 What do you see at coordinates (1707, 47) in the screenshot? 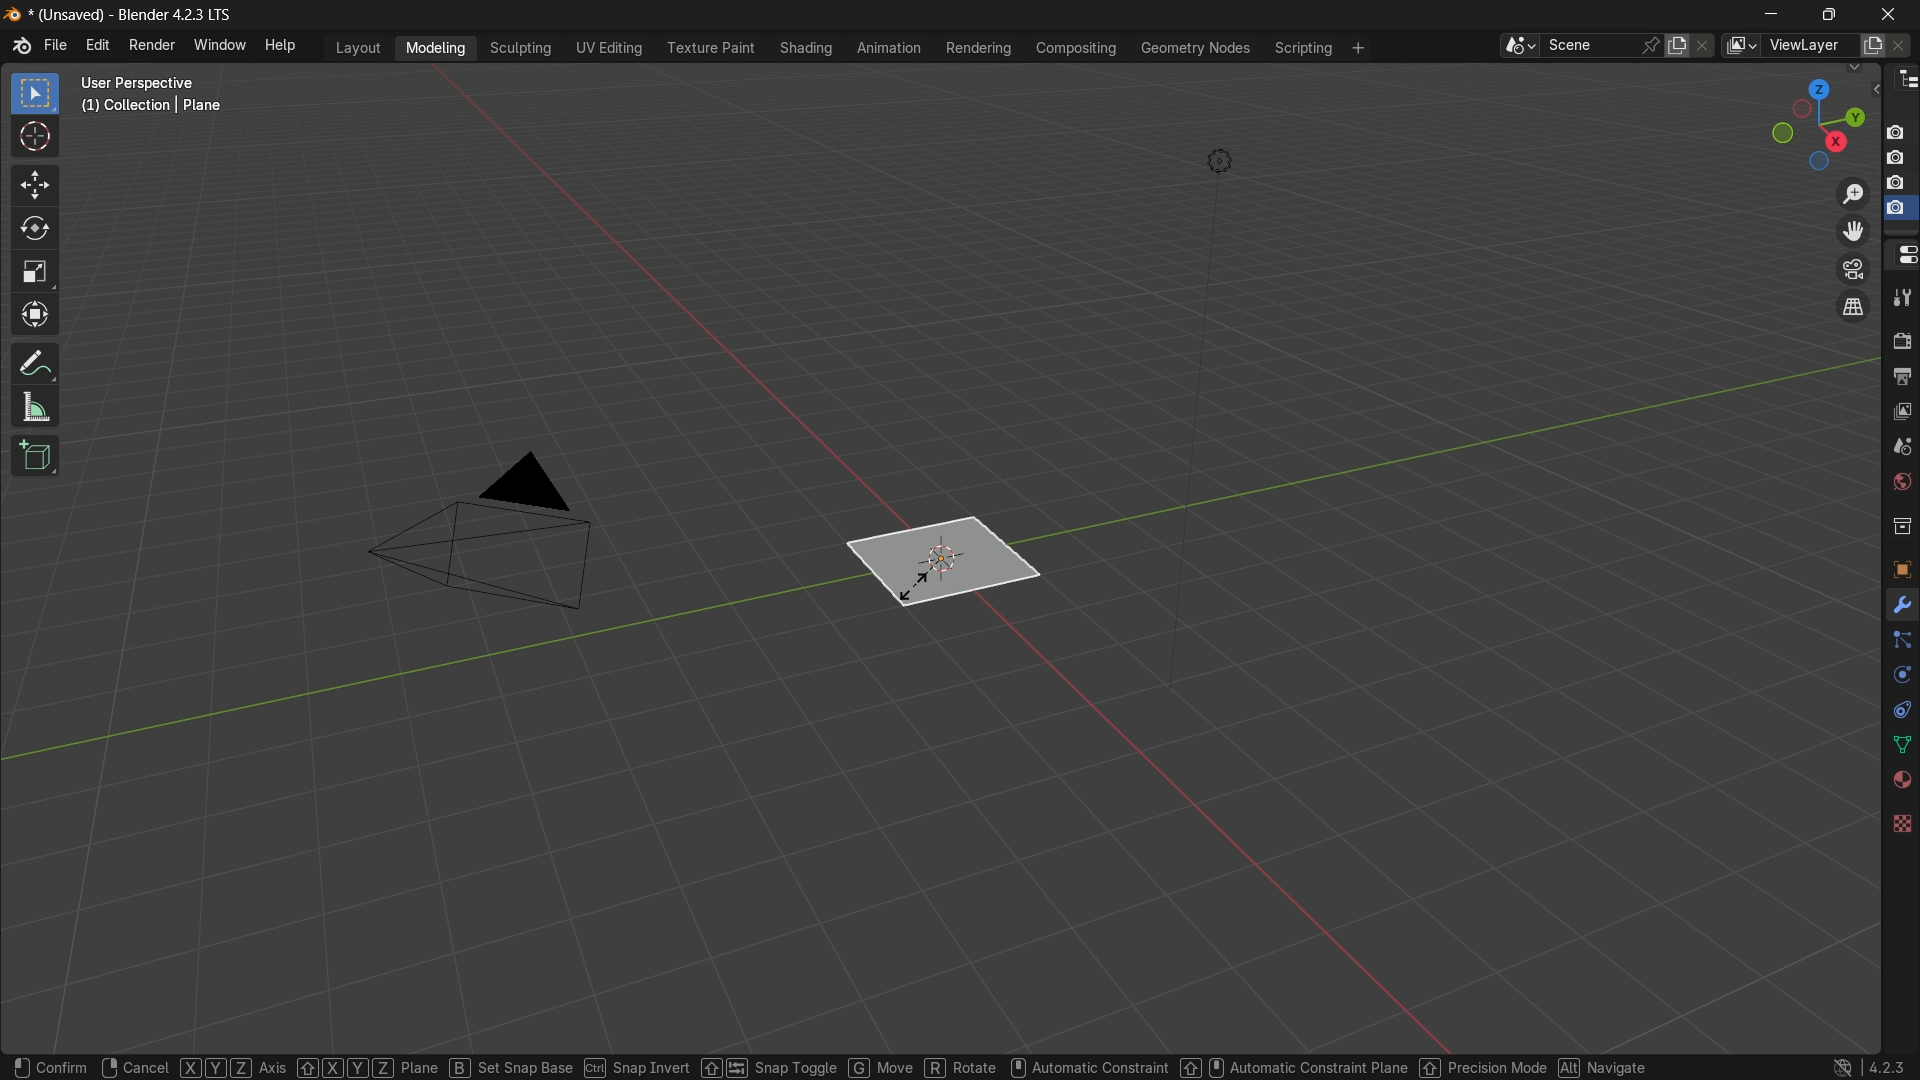
I see `delete scene` at bounding box center [1707, 47].